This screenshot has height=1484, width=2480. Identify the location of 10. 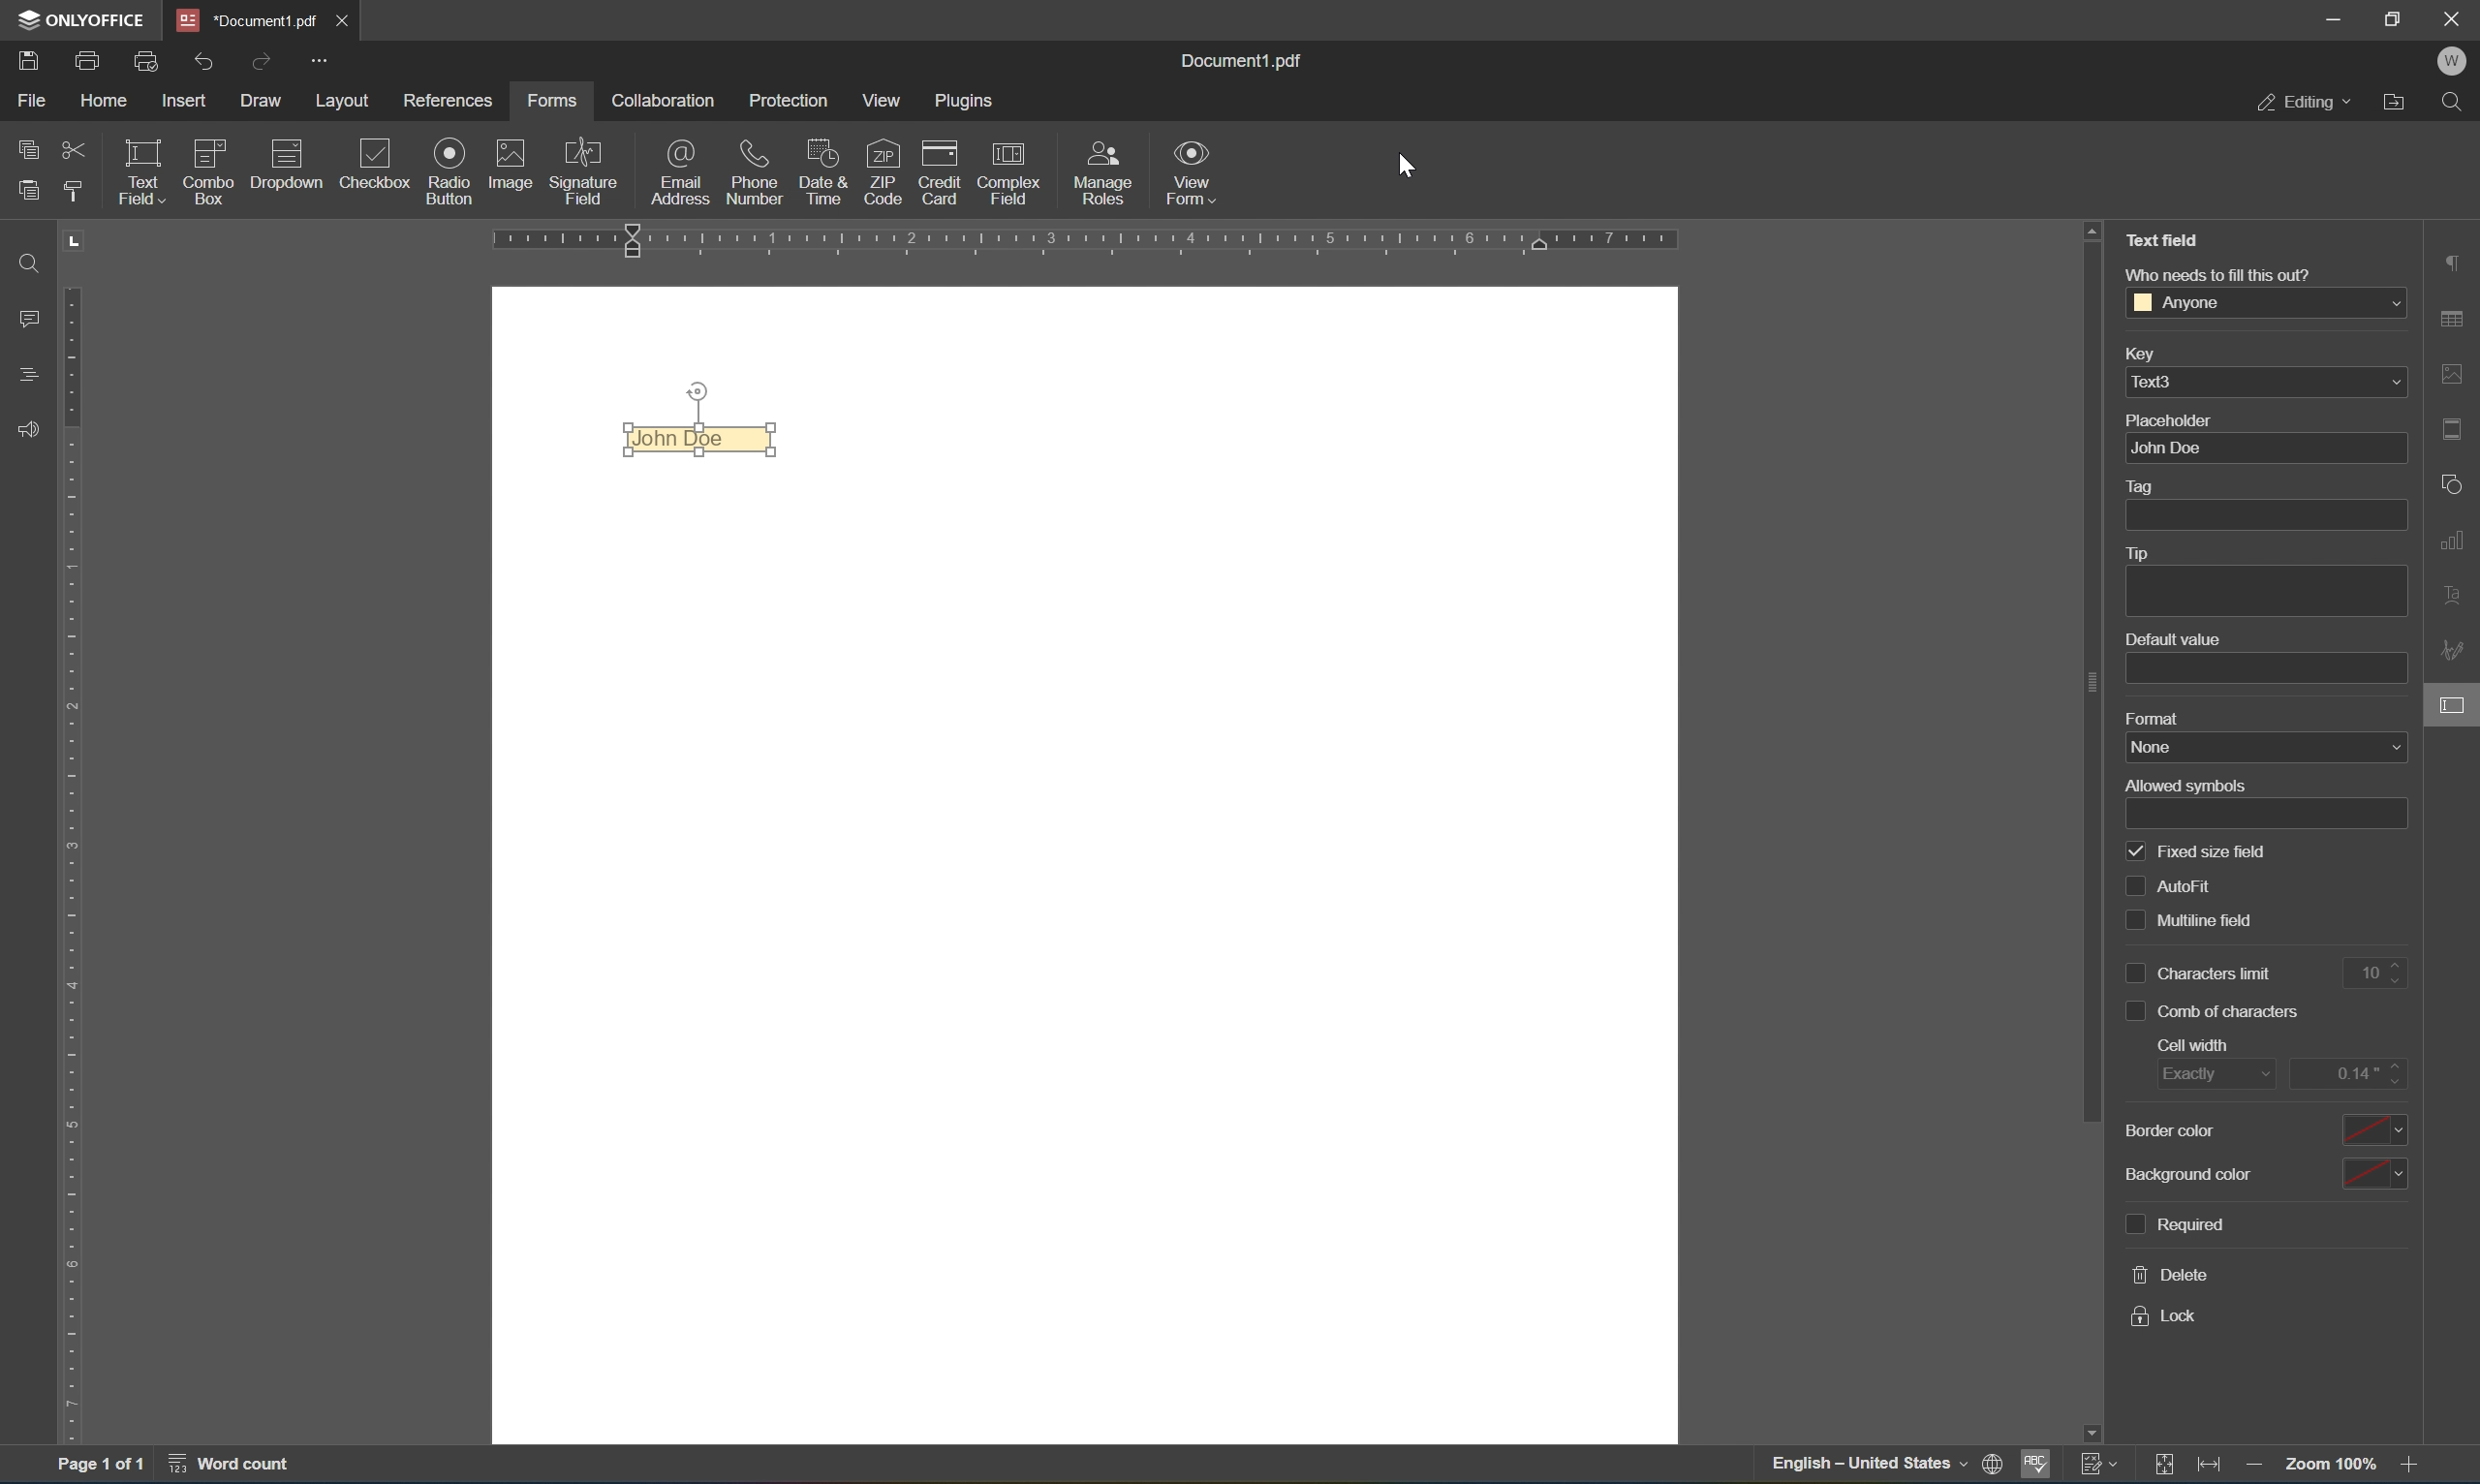
(2372, 971).